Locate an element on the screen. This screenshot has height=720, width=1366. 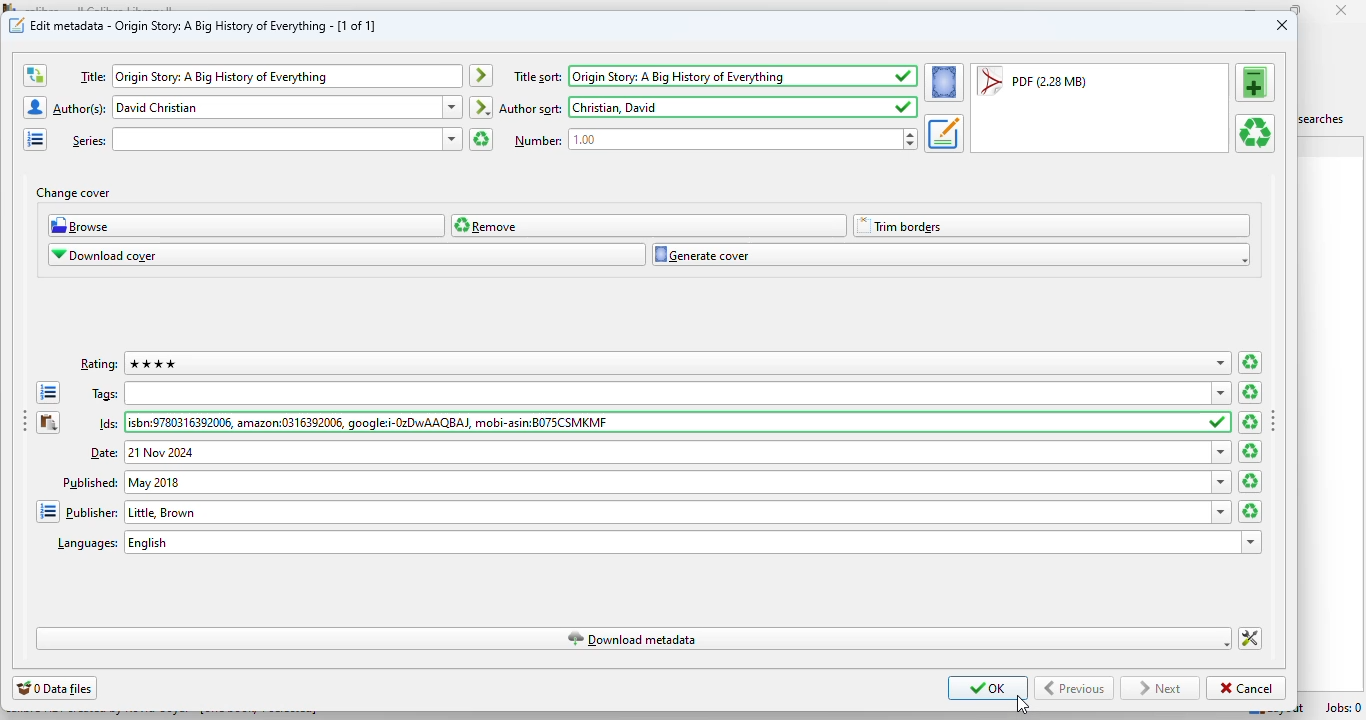
series:  is located at coordinates (276, 139).